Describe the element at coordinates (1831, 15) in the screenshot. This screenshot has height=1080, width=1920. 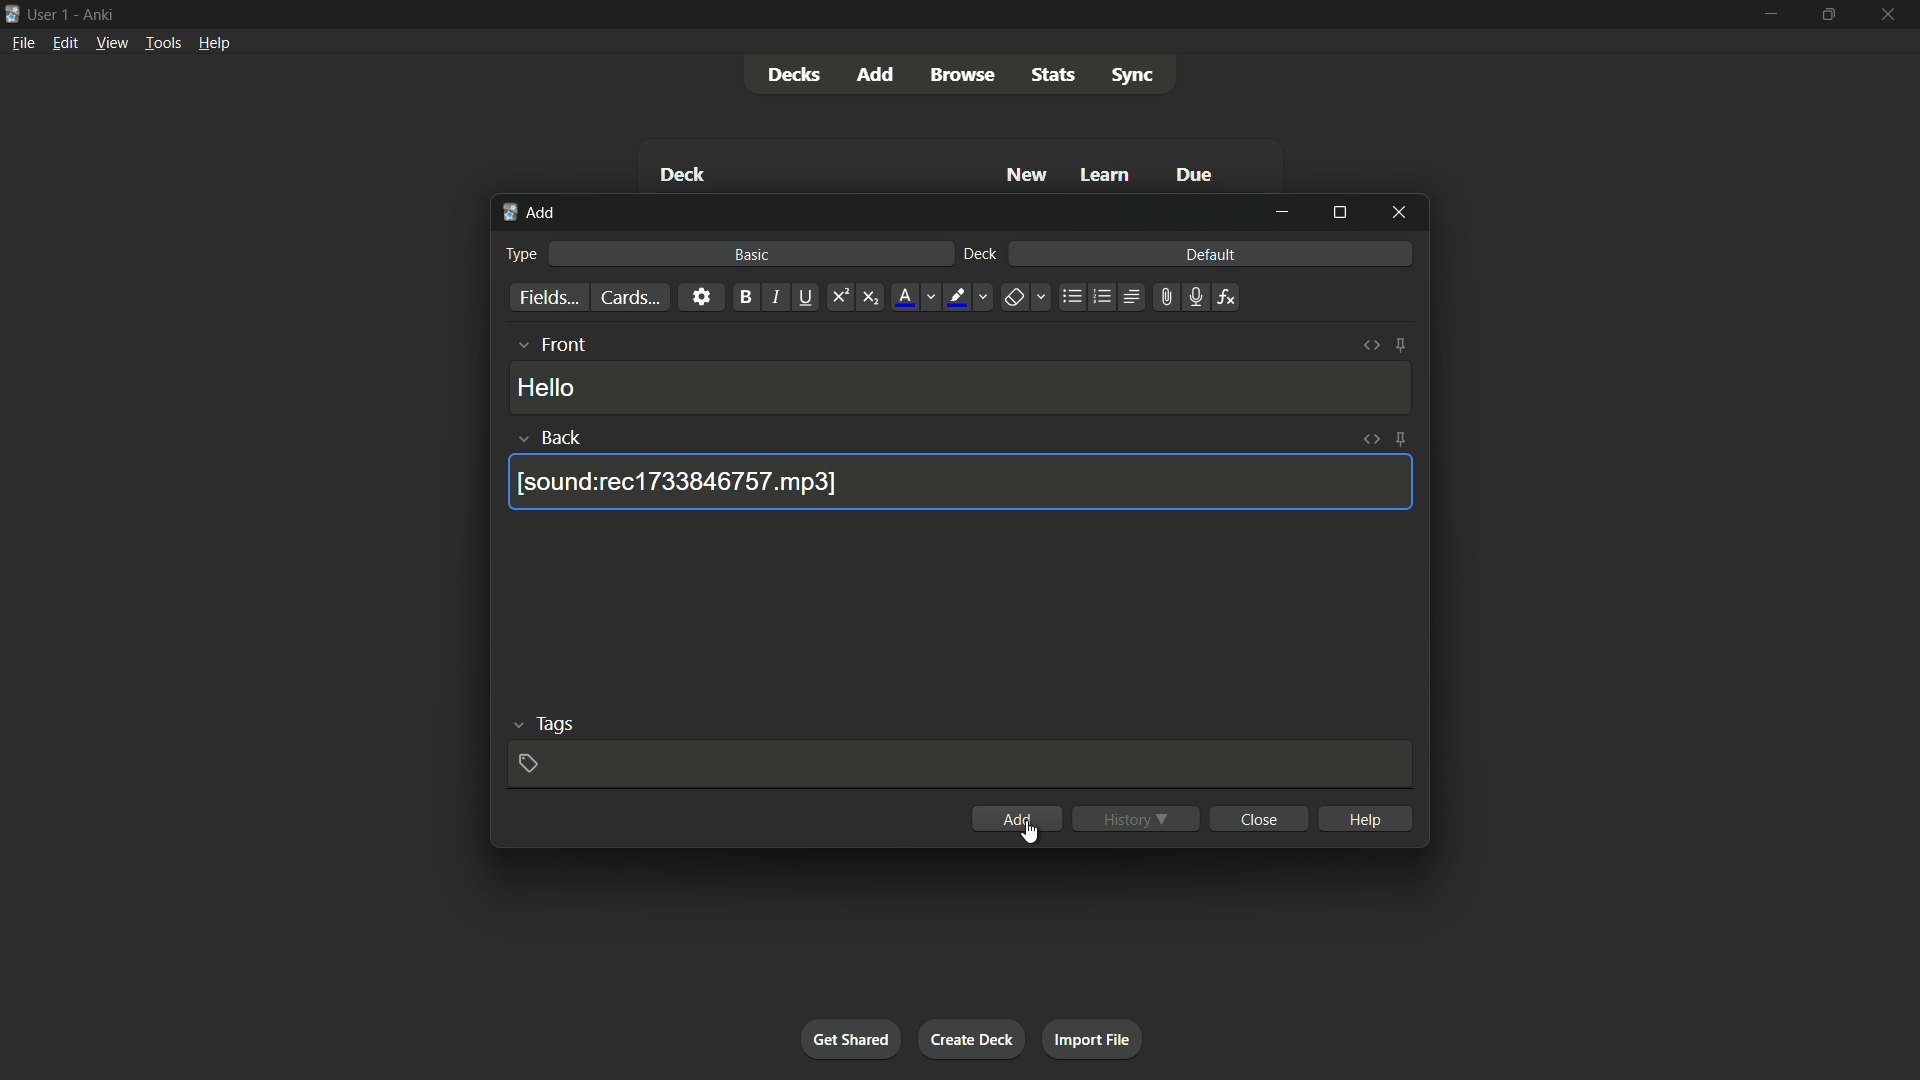
I see `maximize` at that location.